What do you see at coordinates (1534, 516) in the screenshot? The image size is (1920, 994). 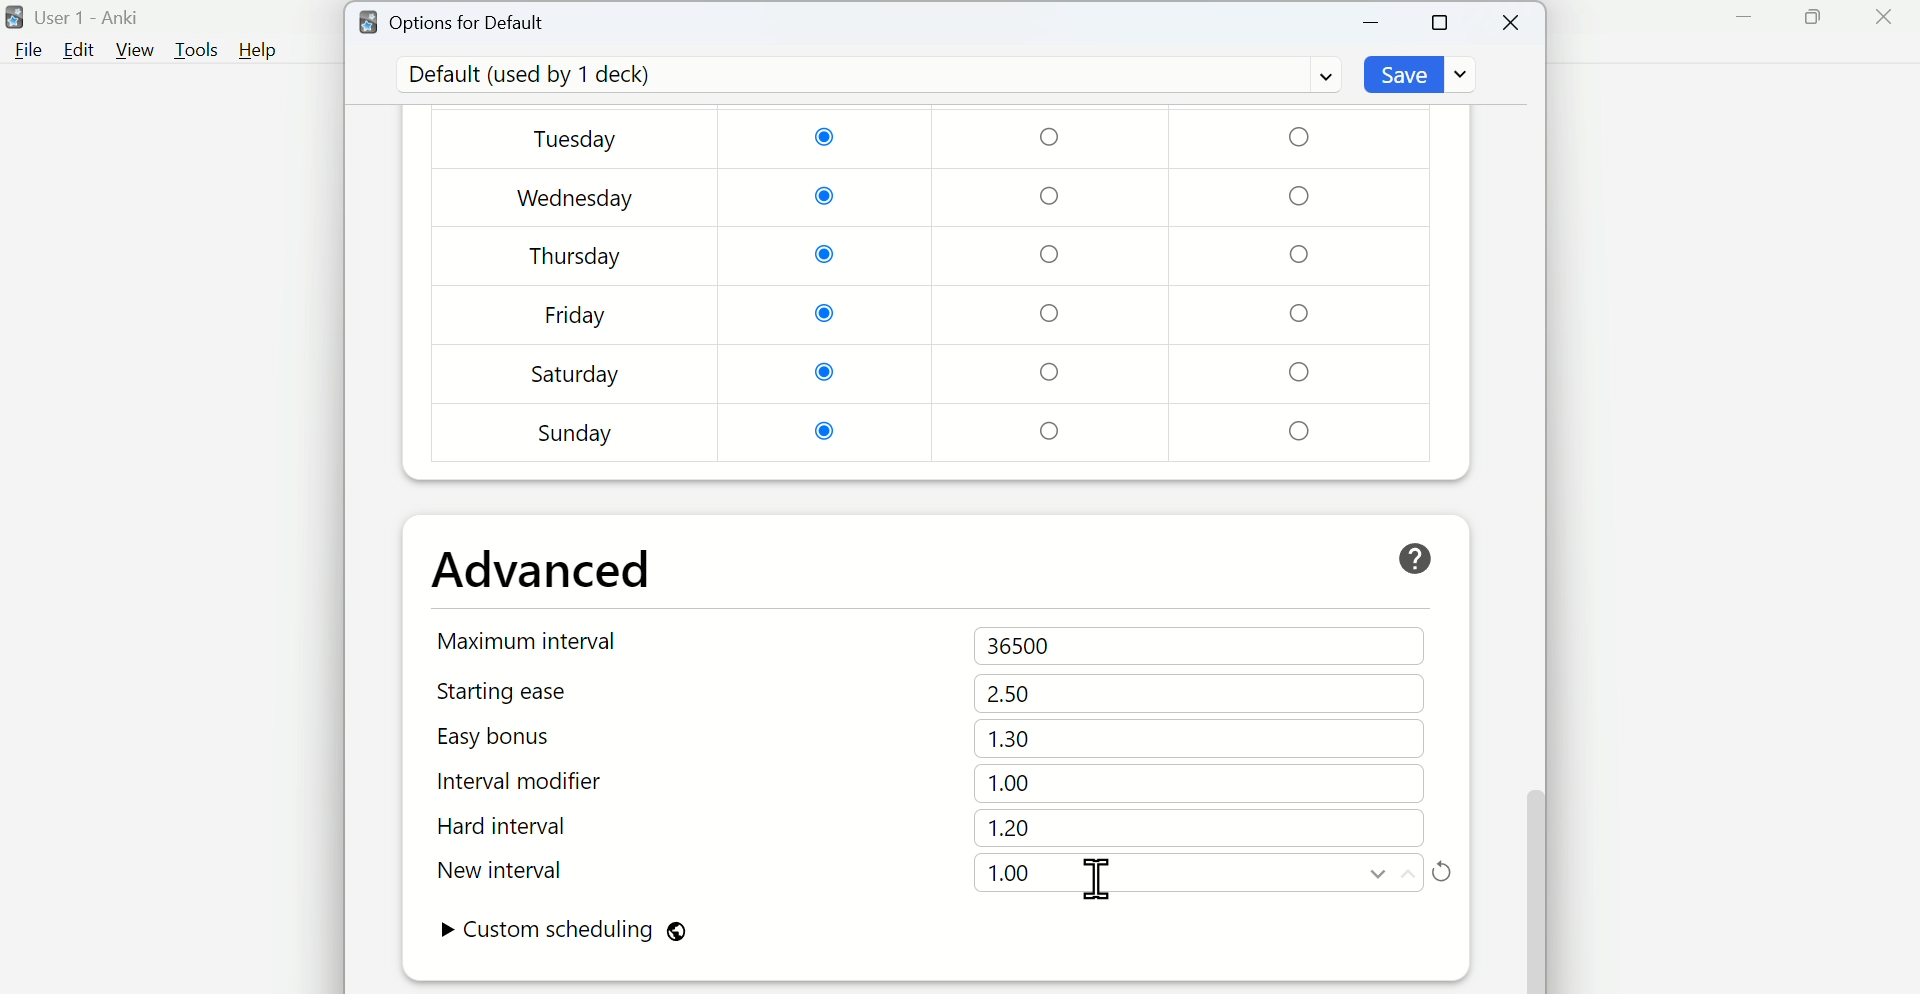 I see `Vertical scroll bar` at bounding box center [1534, 516].